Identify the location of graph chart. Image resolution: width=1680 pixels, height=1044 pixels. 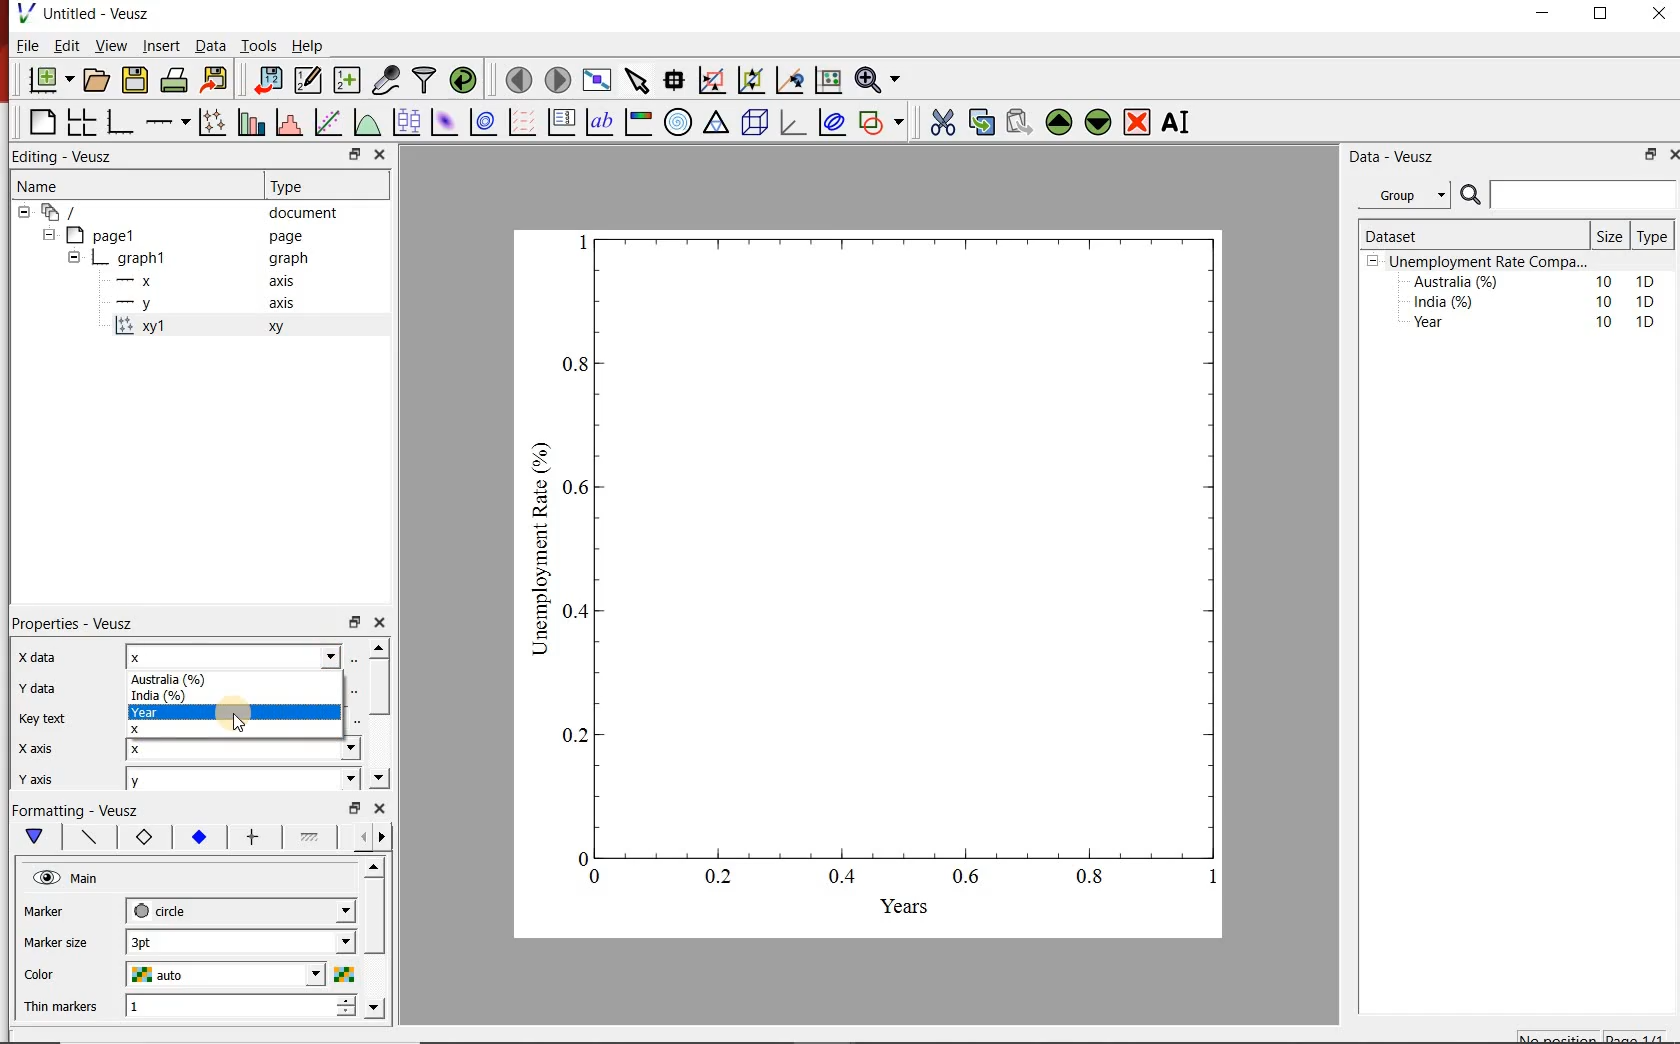
(870, 584).